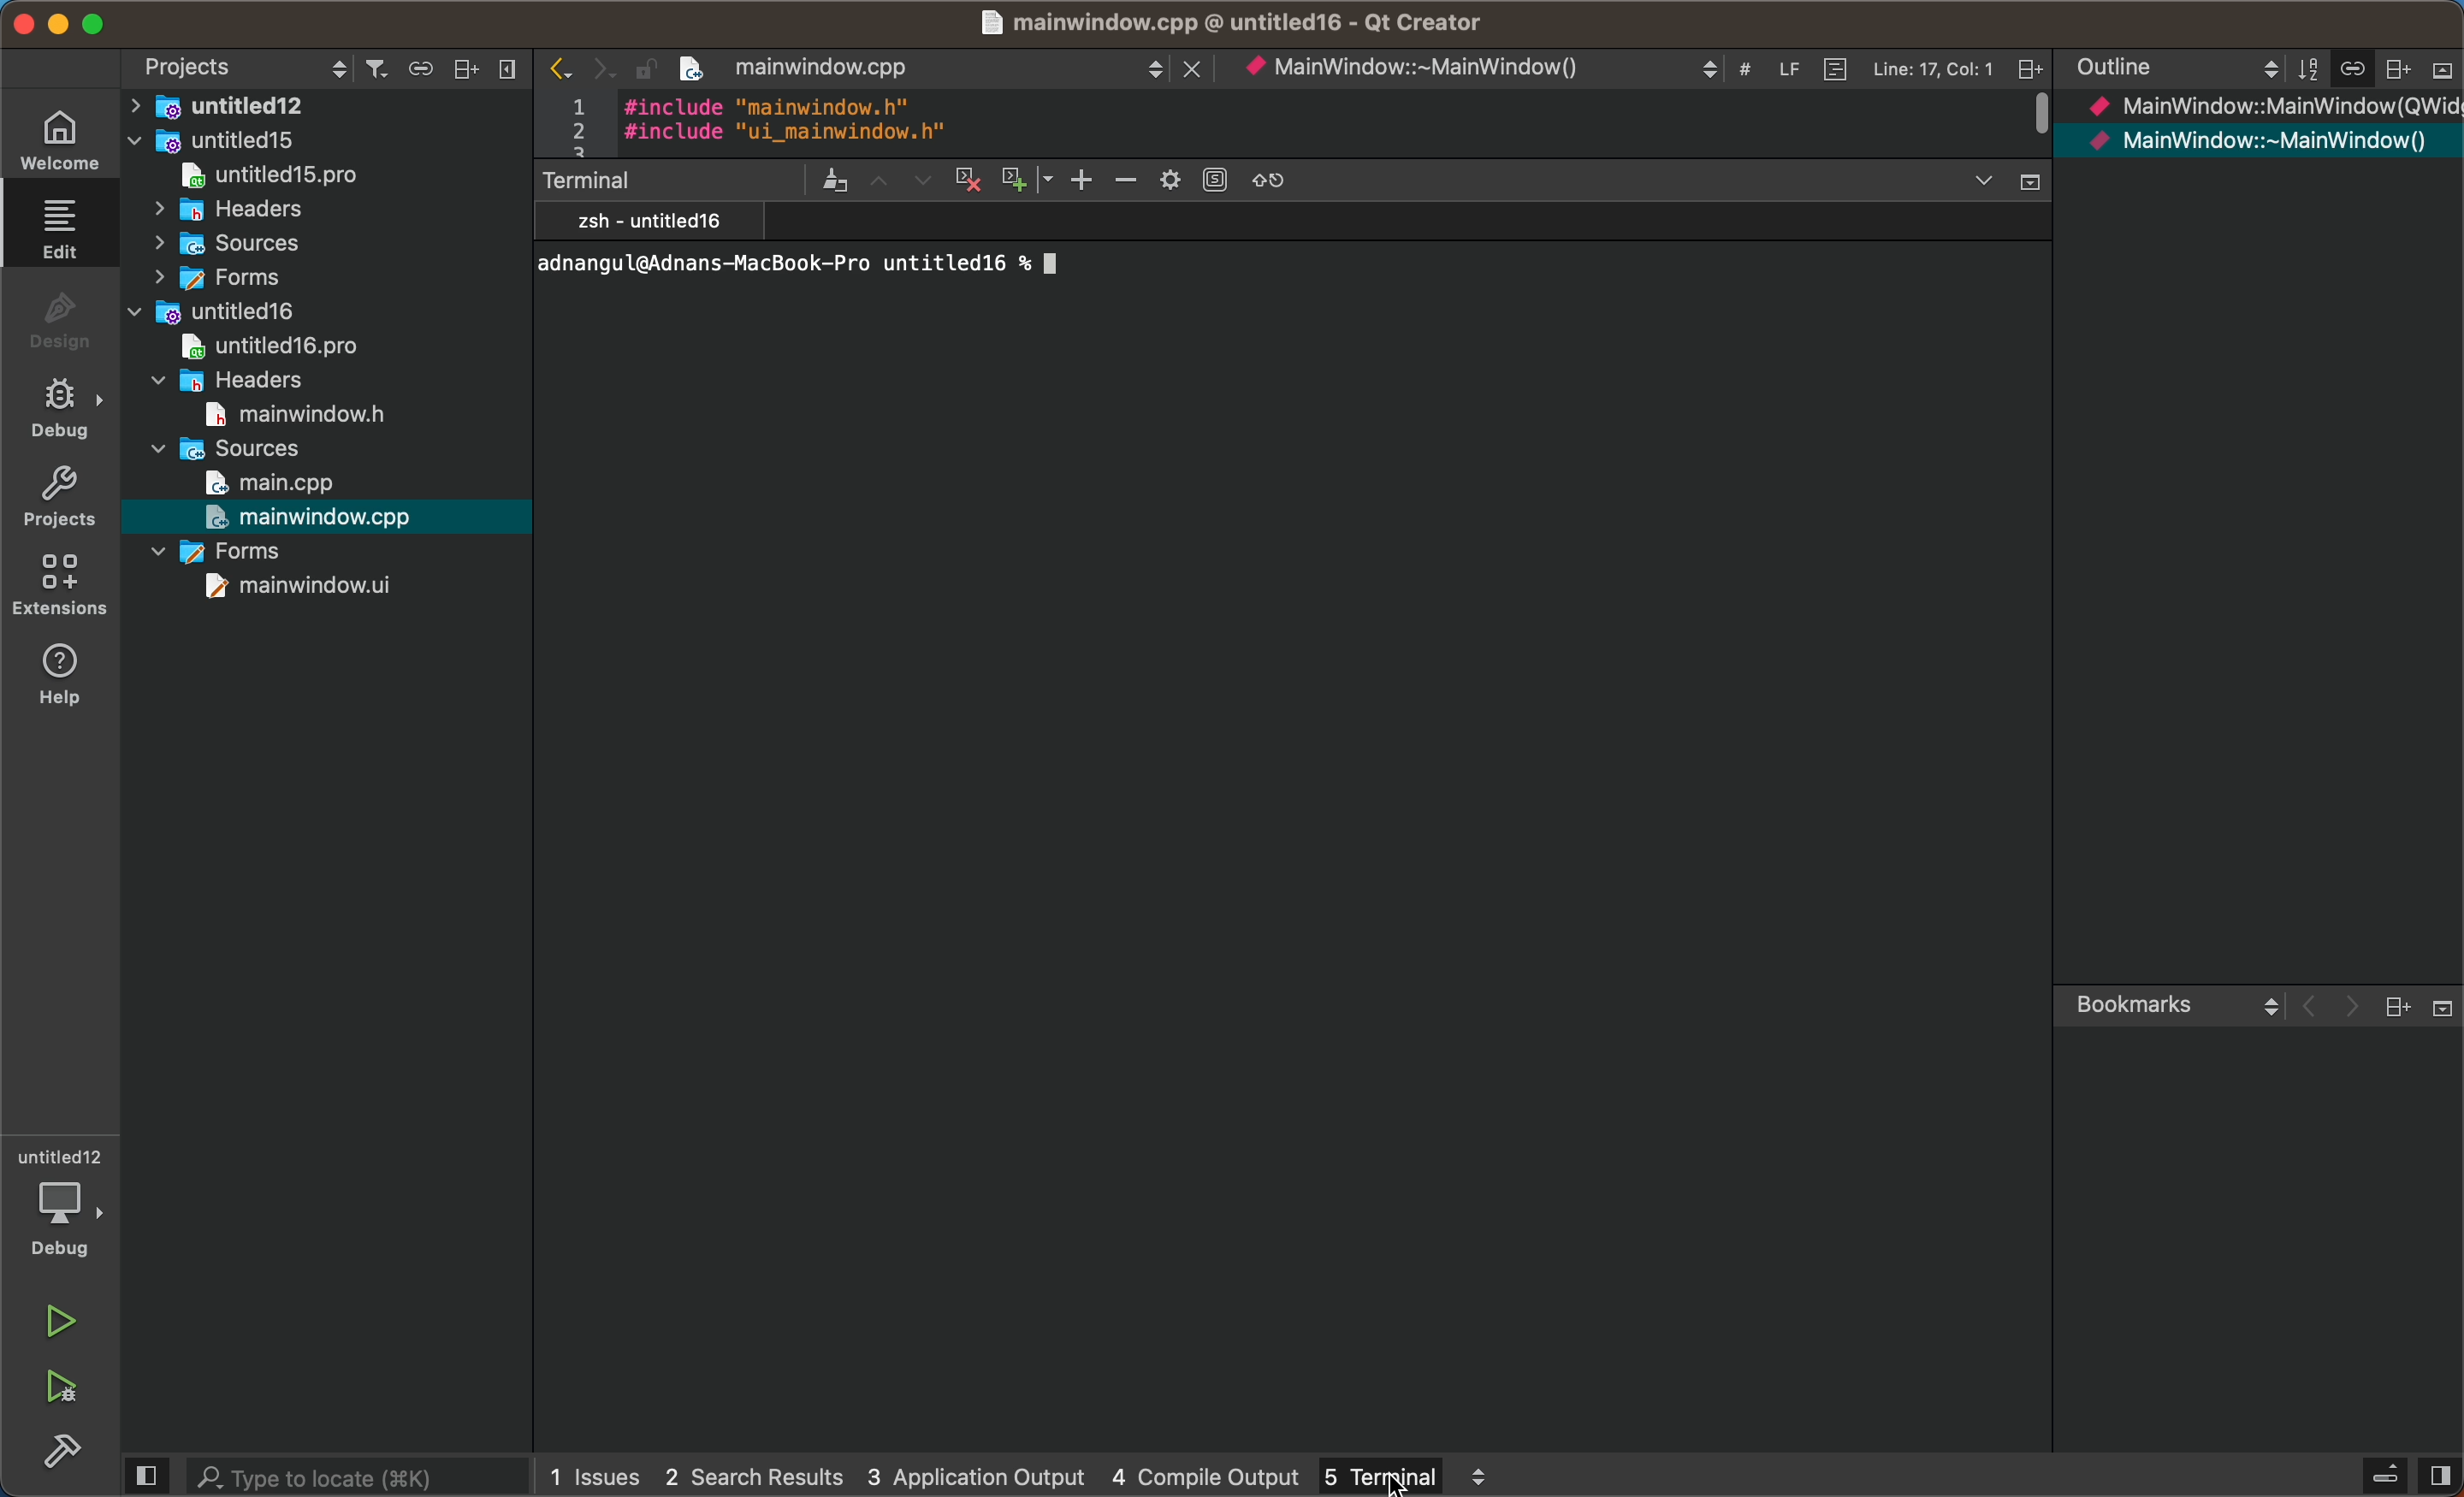 The image size is (2464, 1497). I want to click on help, so click(68, 676).